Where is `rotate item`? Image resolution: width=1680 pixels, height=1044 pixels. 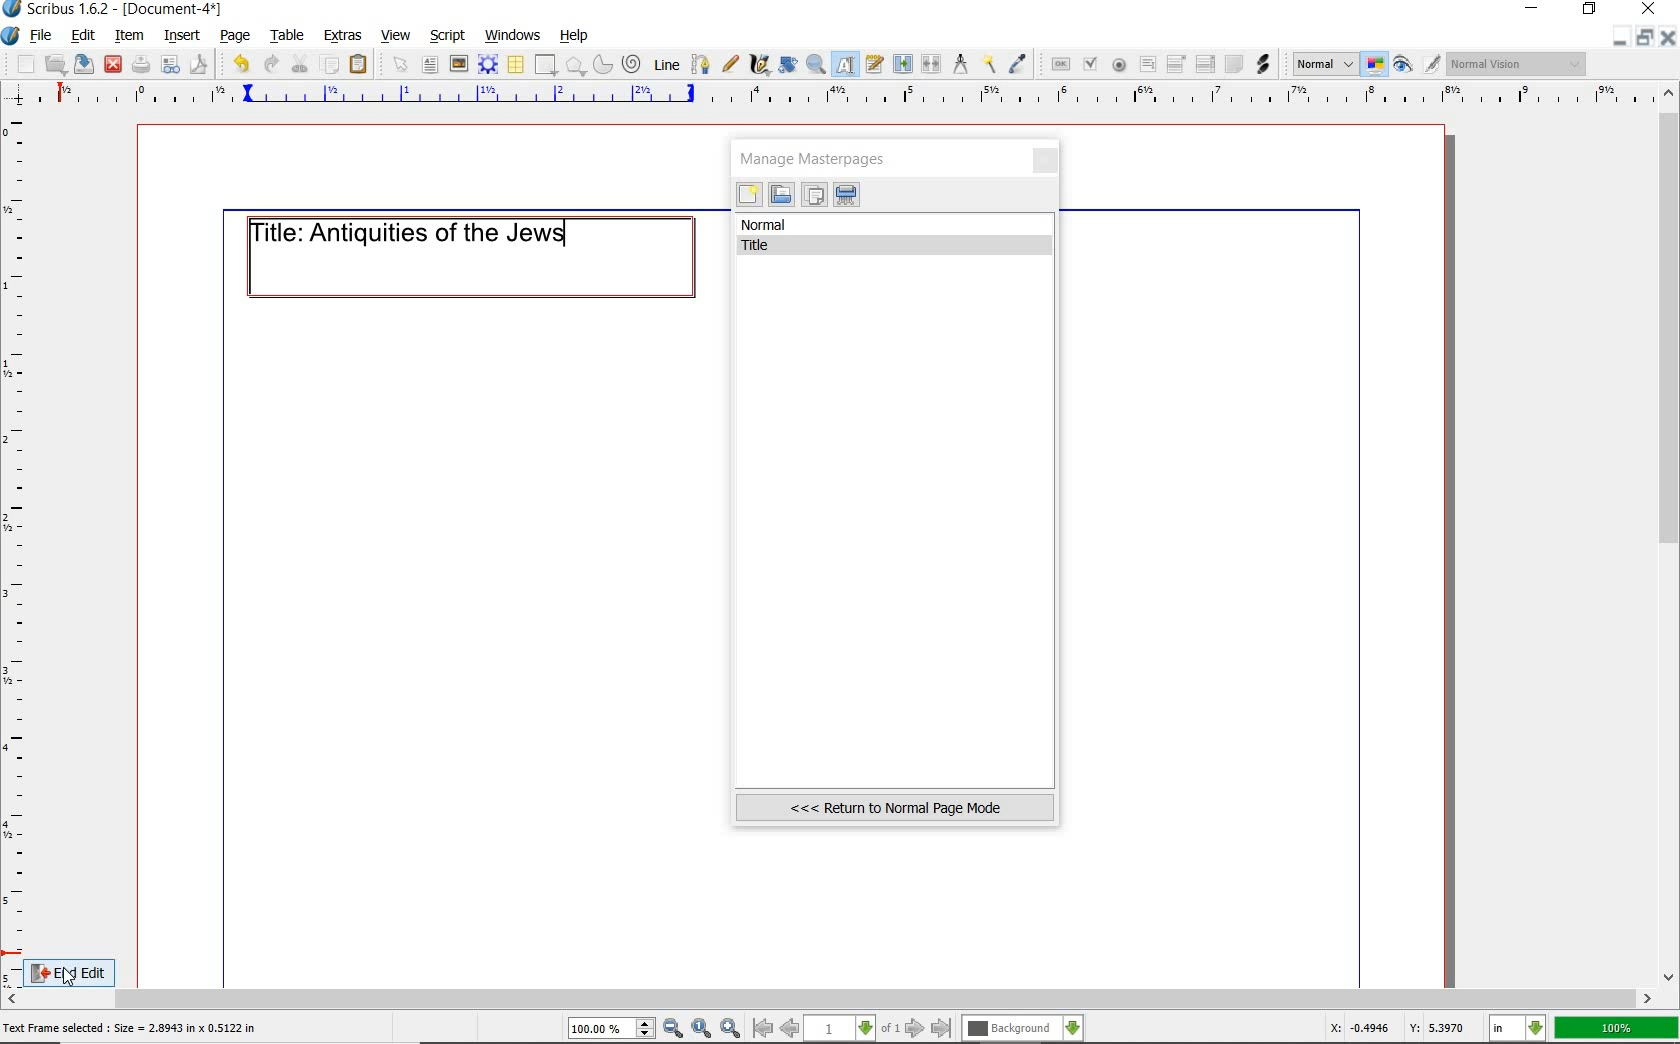 rotate item is located at coordinates (786, 66).